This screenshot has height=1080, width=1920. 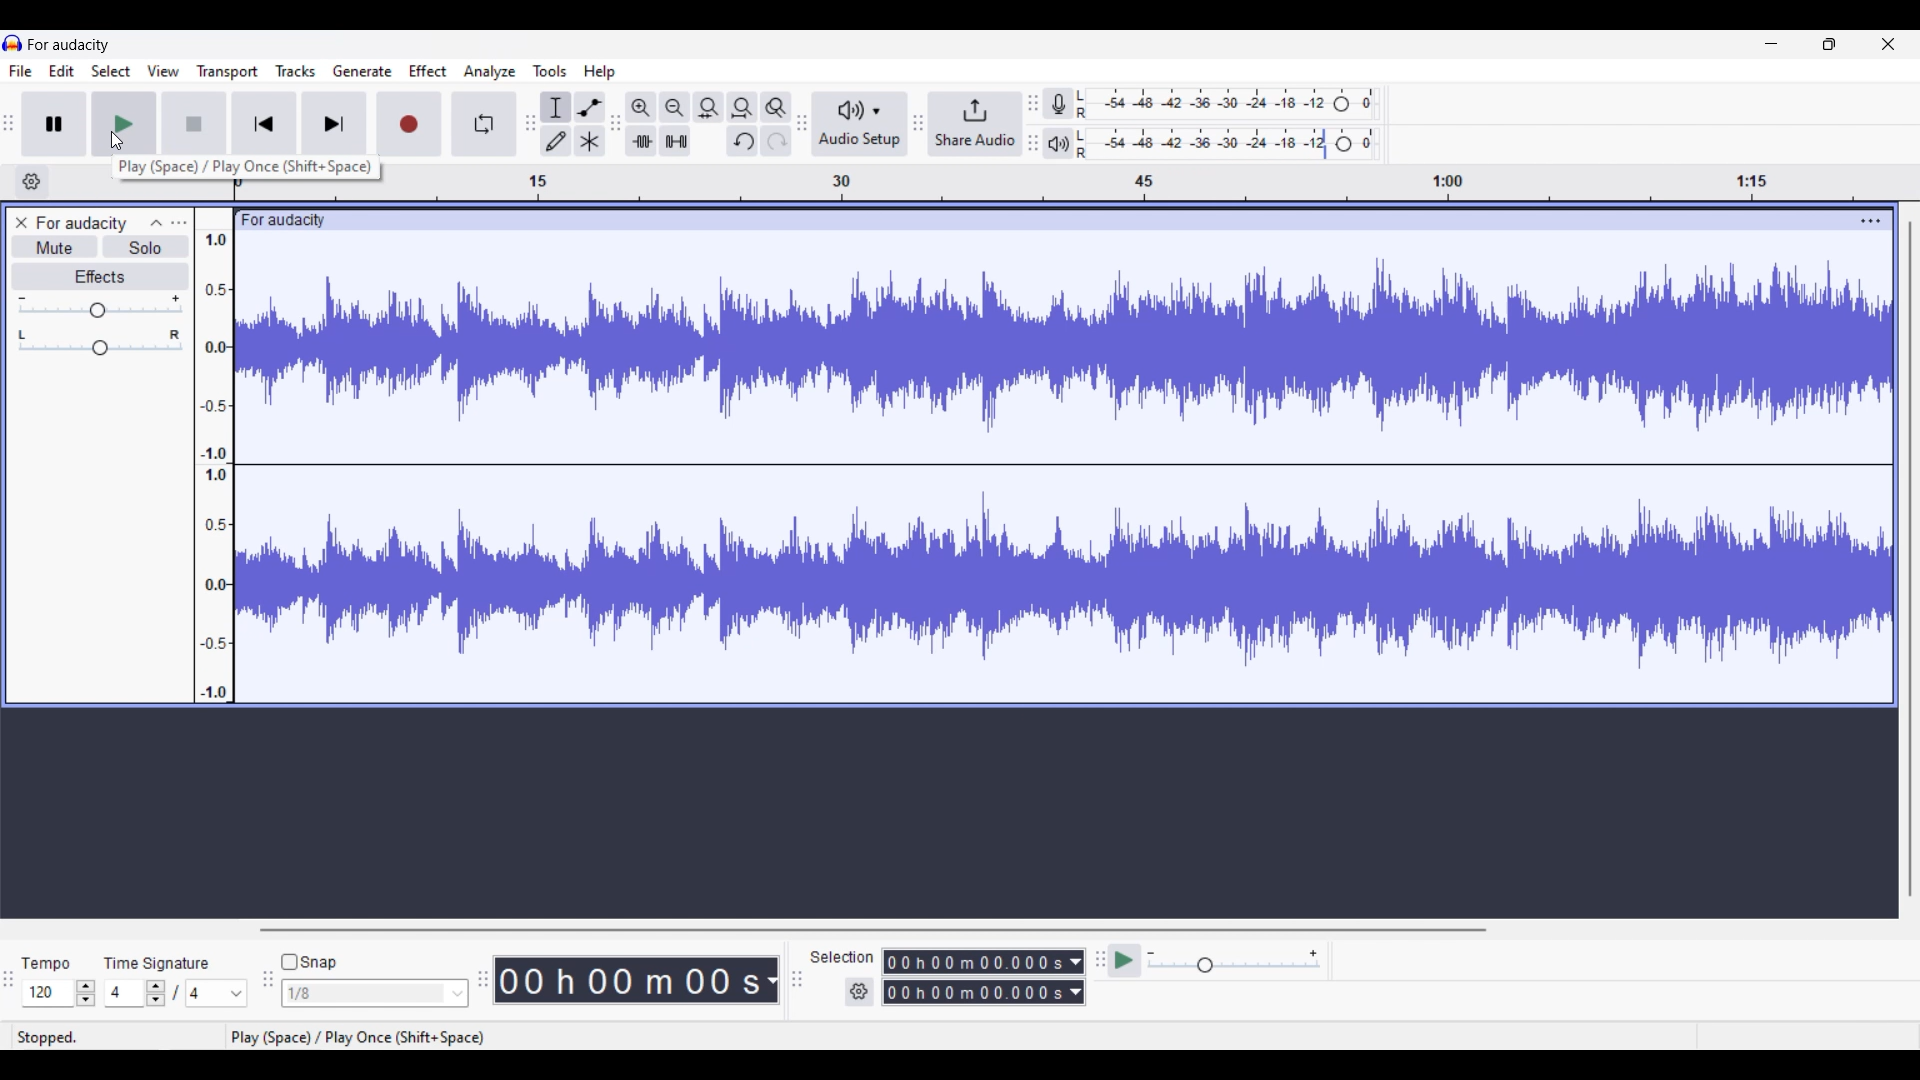 I want to click on Indicates time signature settings, so click(x=156, y=963).